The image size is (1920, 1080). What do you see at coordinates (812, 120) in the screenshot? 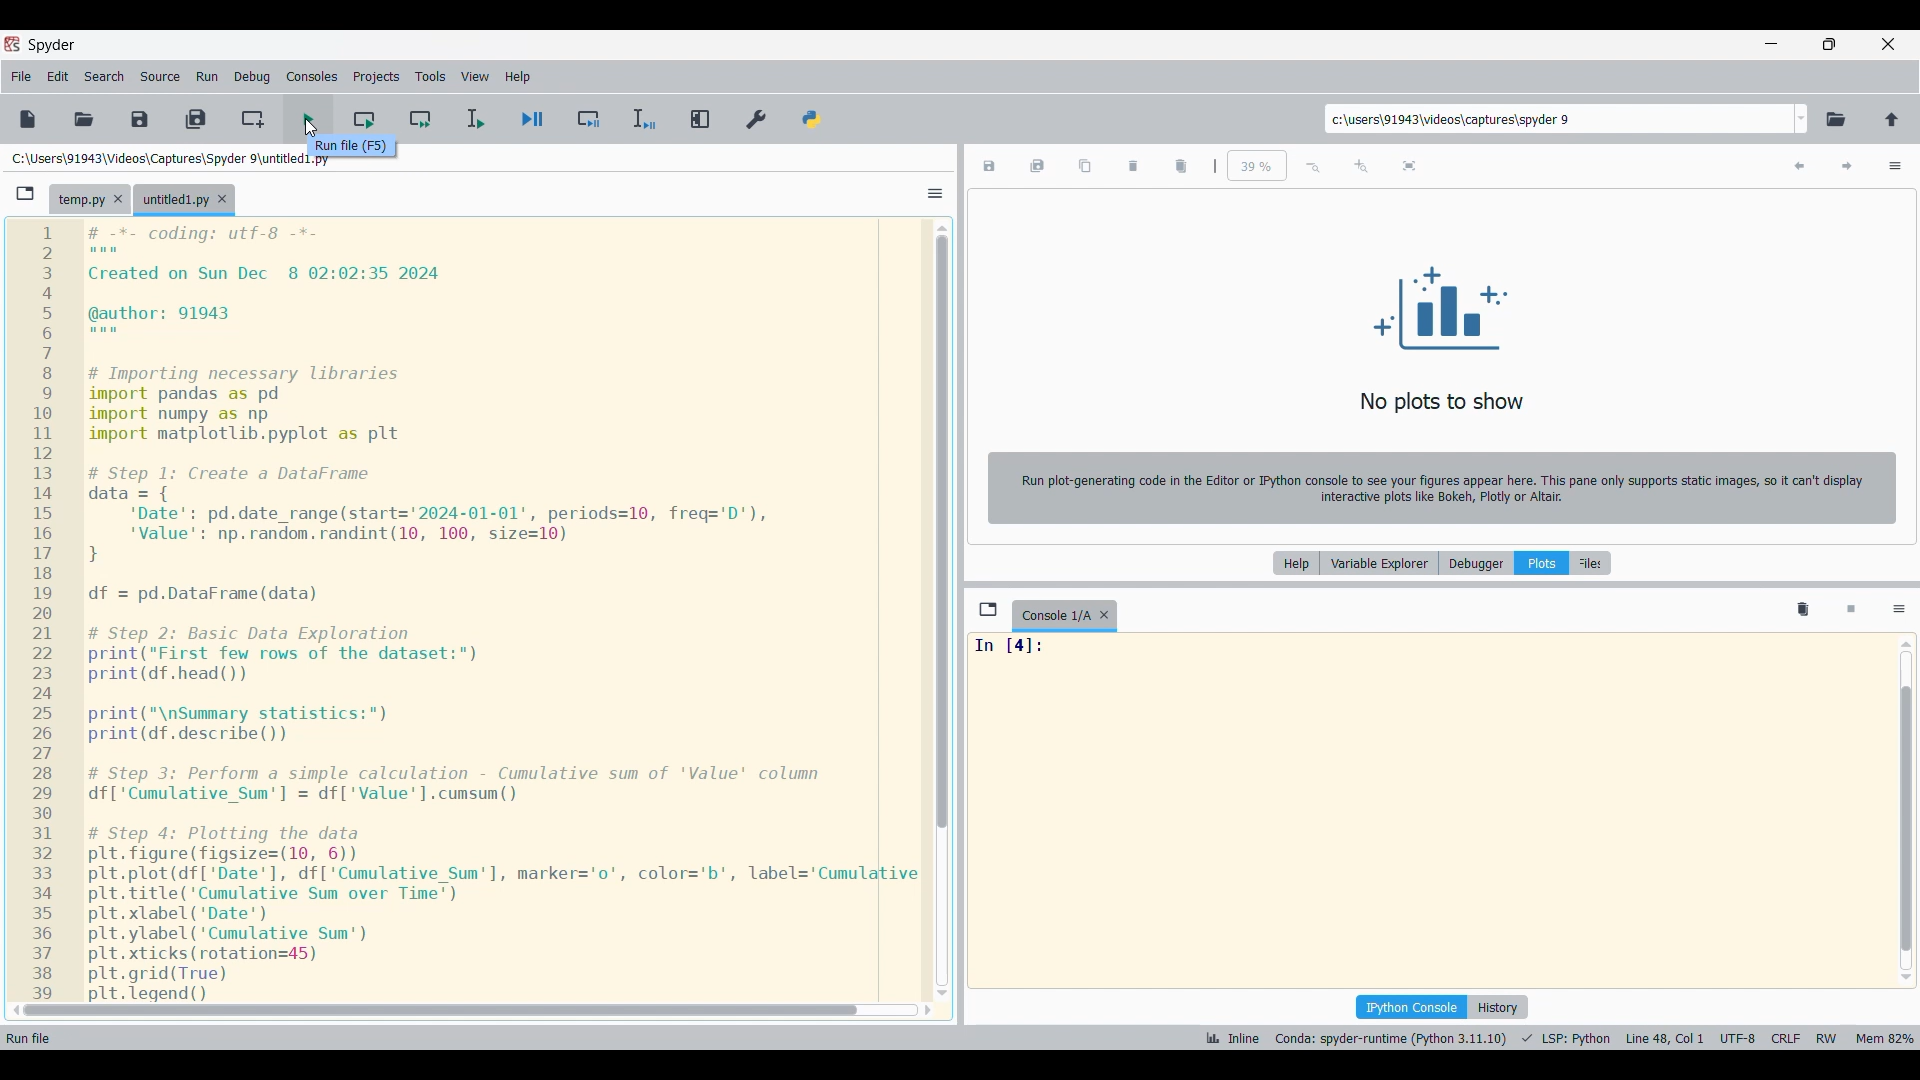
I see `PYTHONPATH manager` at bounding box center [812, 120].